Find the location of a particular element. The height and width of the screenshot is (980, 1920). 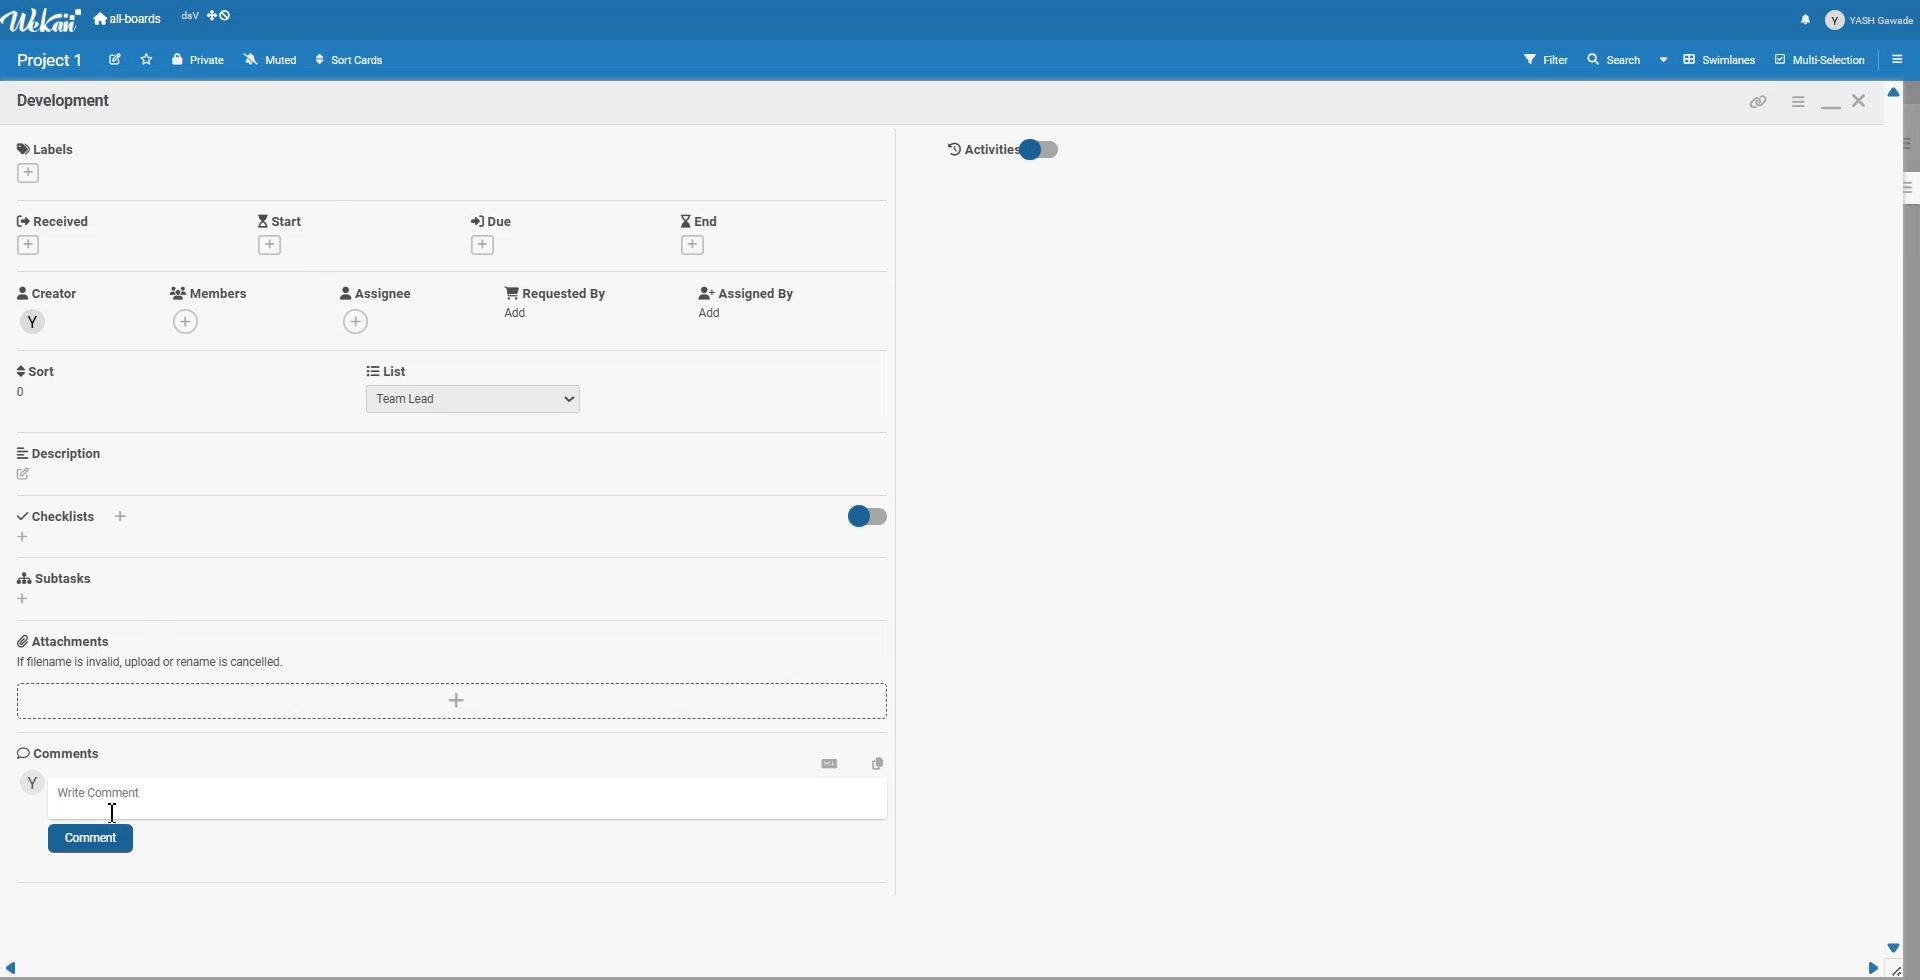

Add End Date is located at coordinates (700, 219).